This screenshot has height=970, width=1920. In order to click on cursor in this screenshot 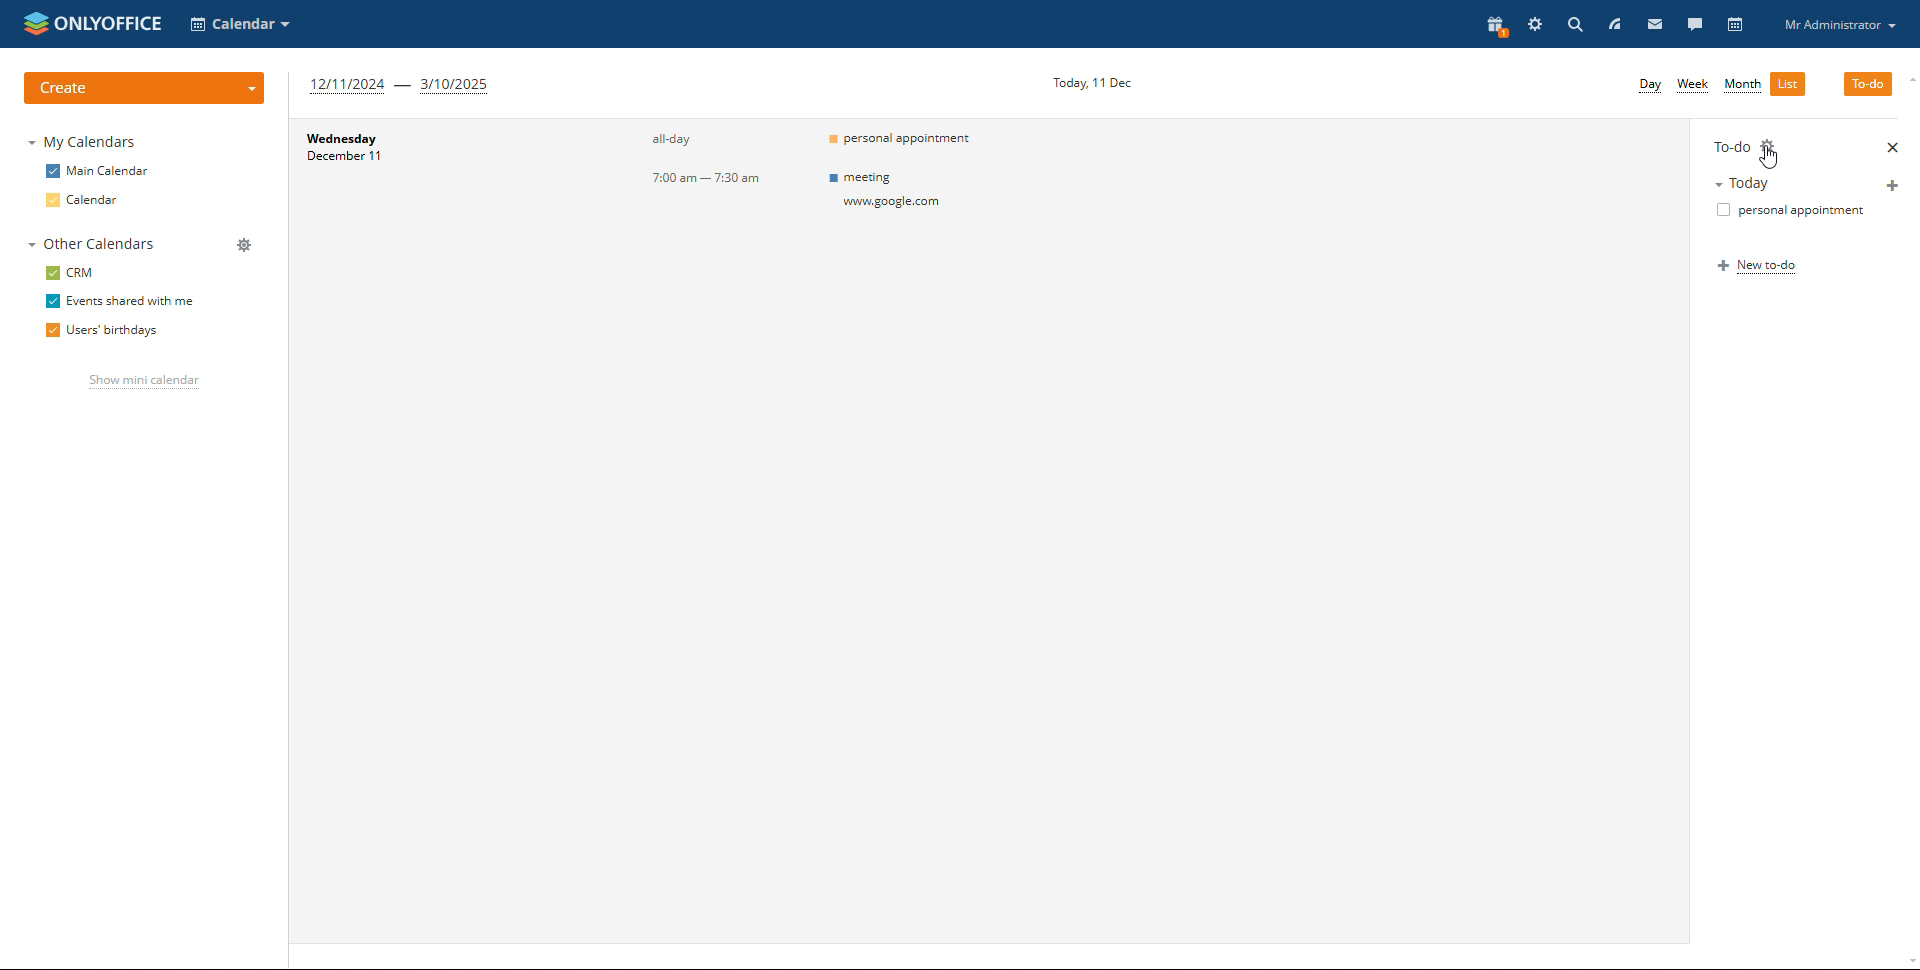, I will do `click(1769, 158)`.